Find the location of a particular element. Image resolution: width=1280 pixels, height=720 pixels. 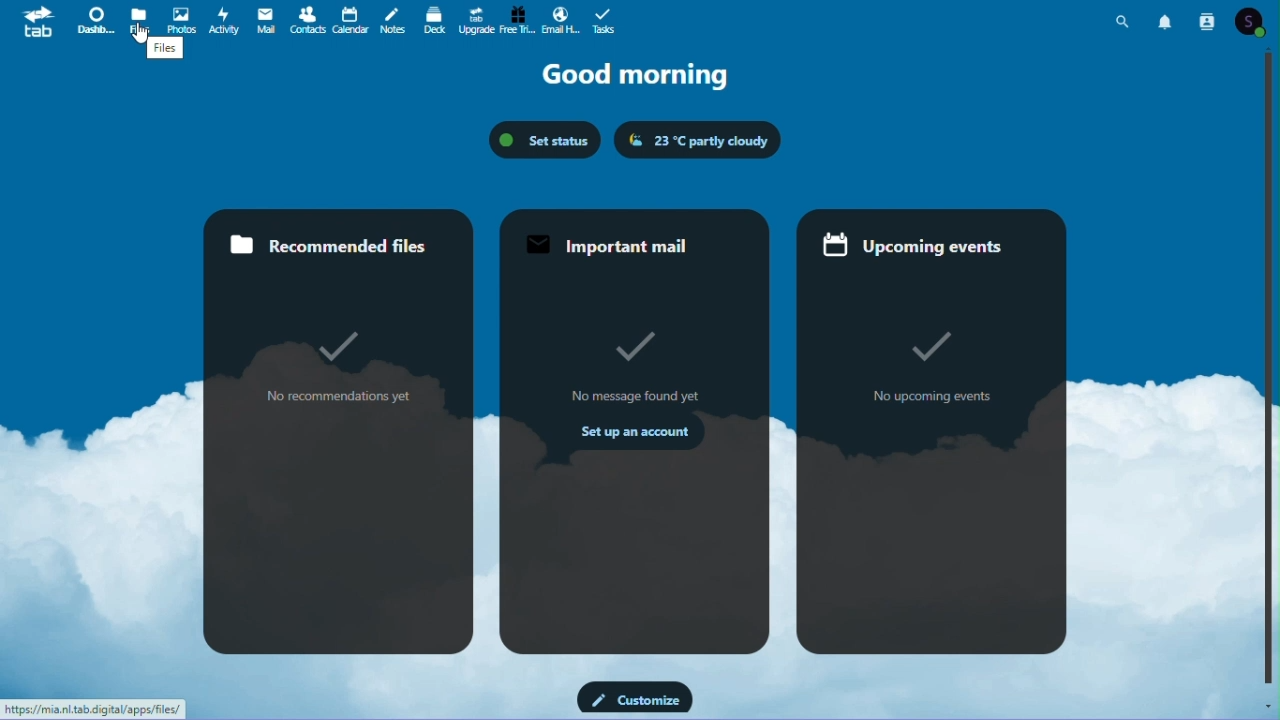

Upcoming events is located at coordinates (935, 435).